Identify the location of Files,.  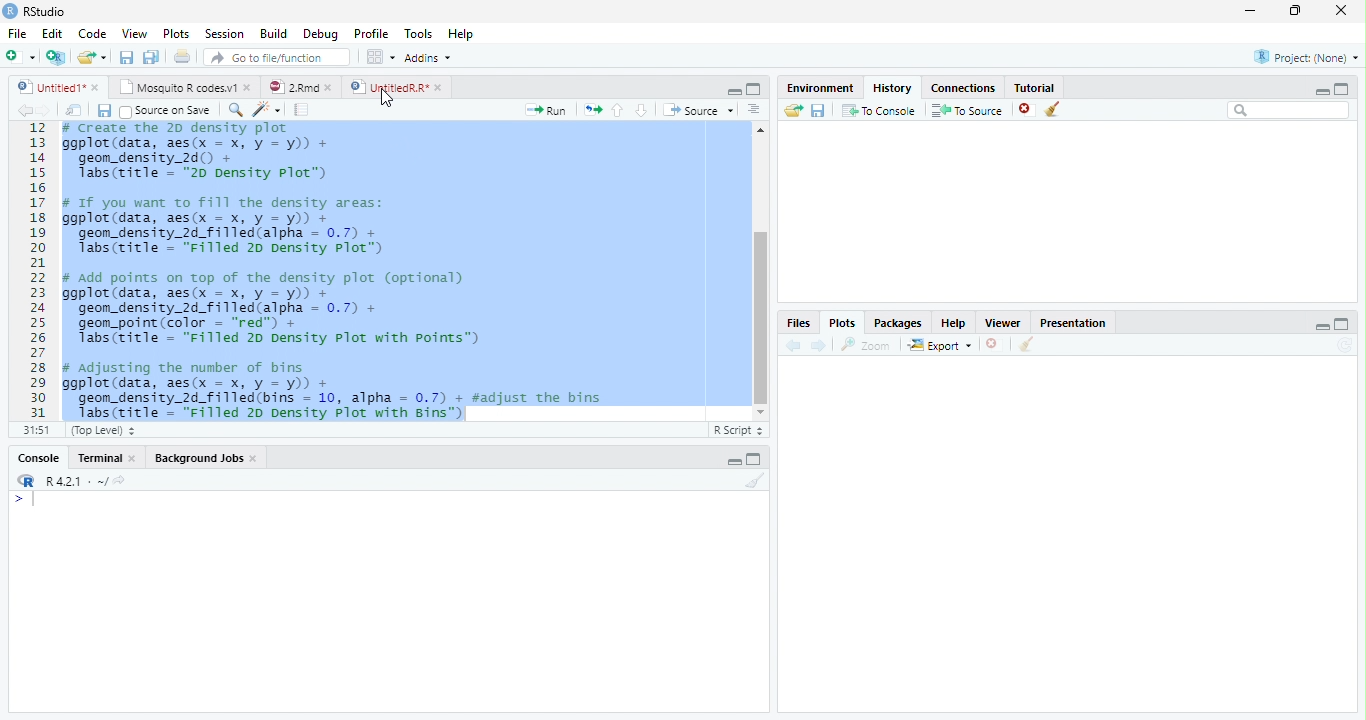
(795, 323).